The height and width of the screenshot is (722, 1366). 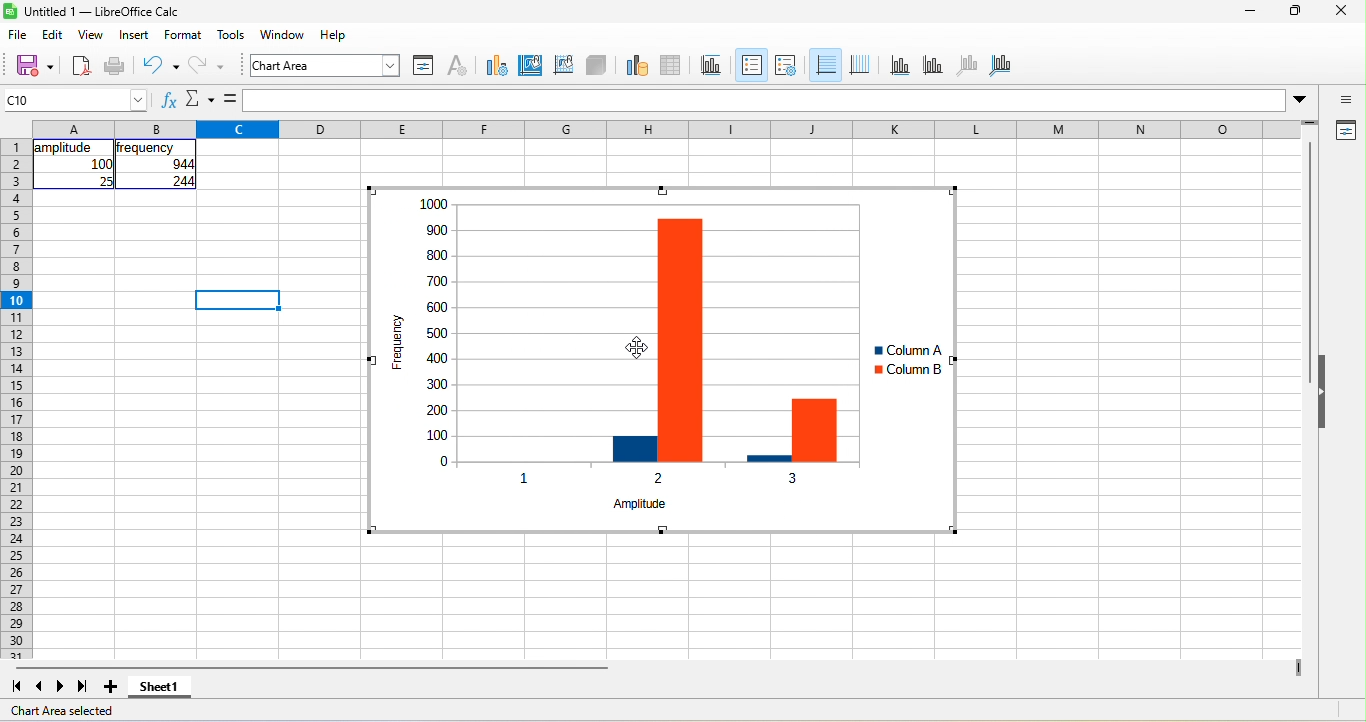 What do you see at coordinates (1296, 10) in the screenshot?
I see `maximize` at bounding box center [1296, 10].